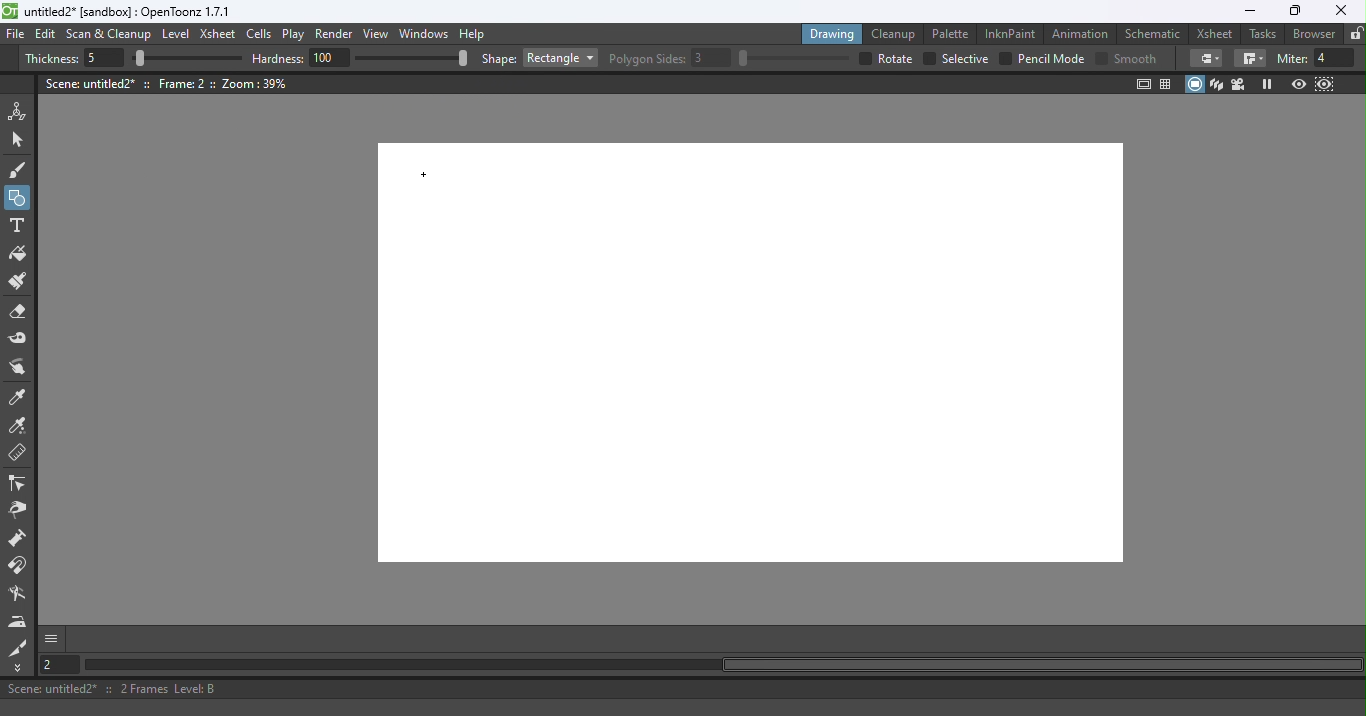 The image size is (1366, 716). I want to click on shape, so click(499, 60).